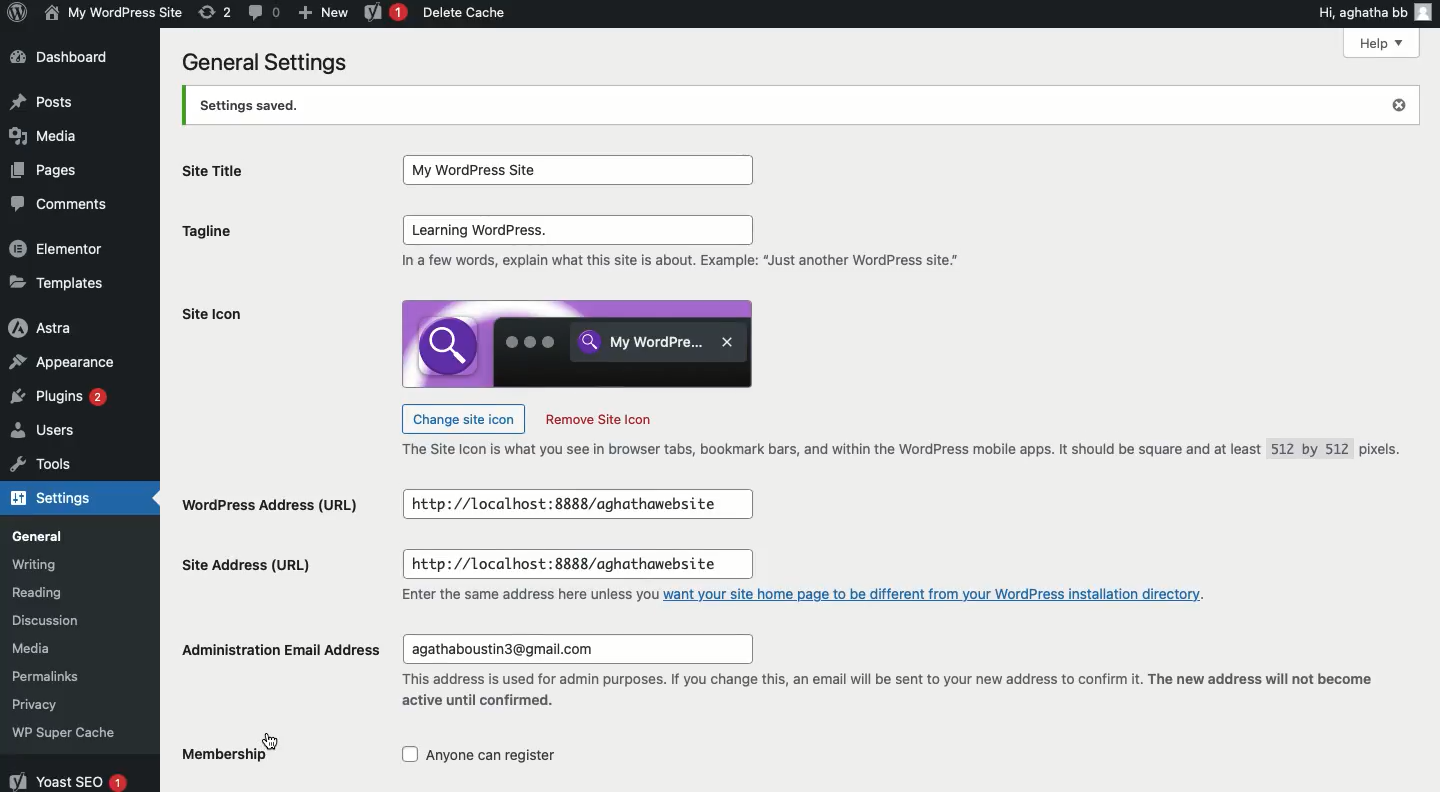 This screenshot has width=1440, height=792. Describe the element at coordinates (289, 643) in the screenshot. I see `Administration email address` at that location.